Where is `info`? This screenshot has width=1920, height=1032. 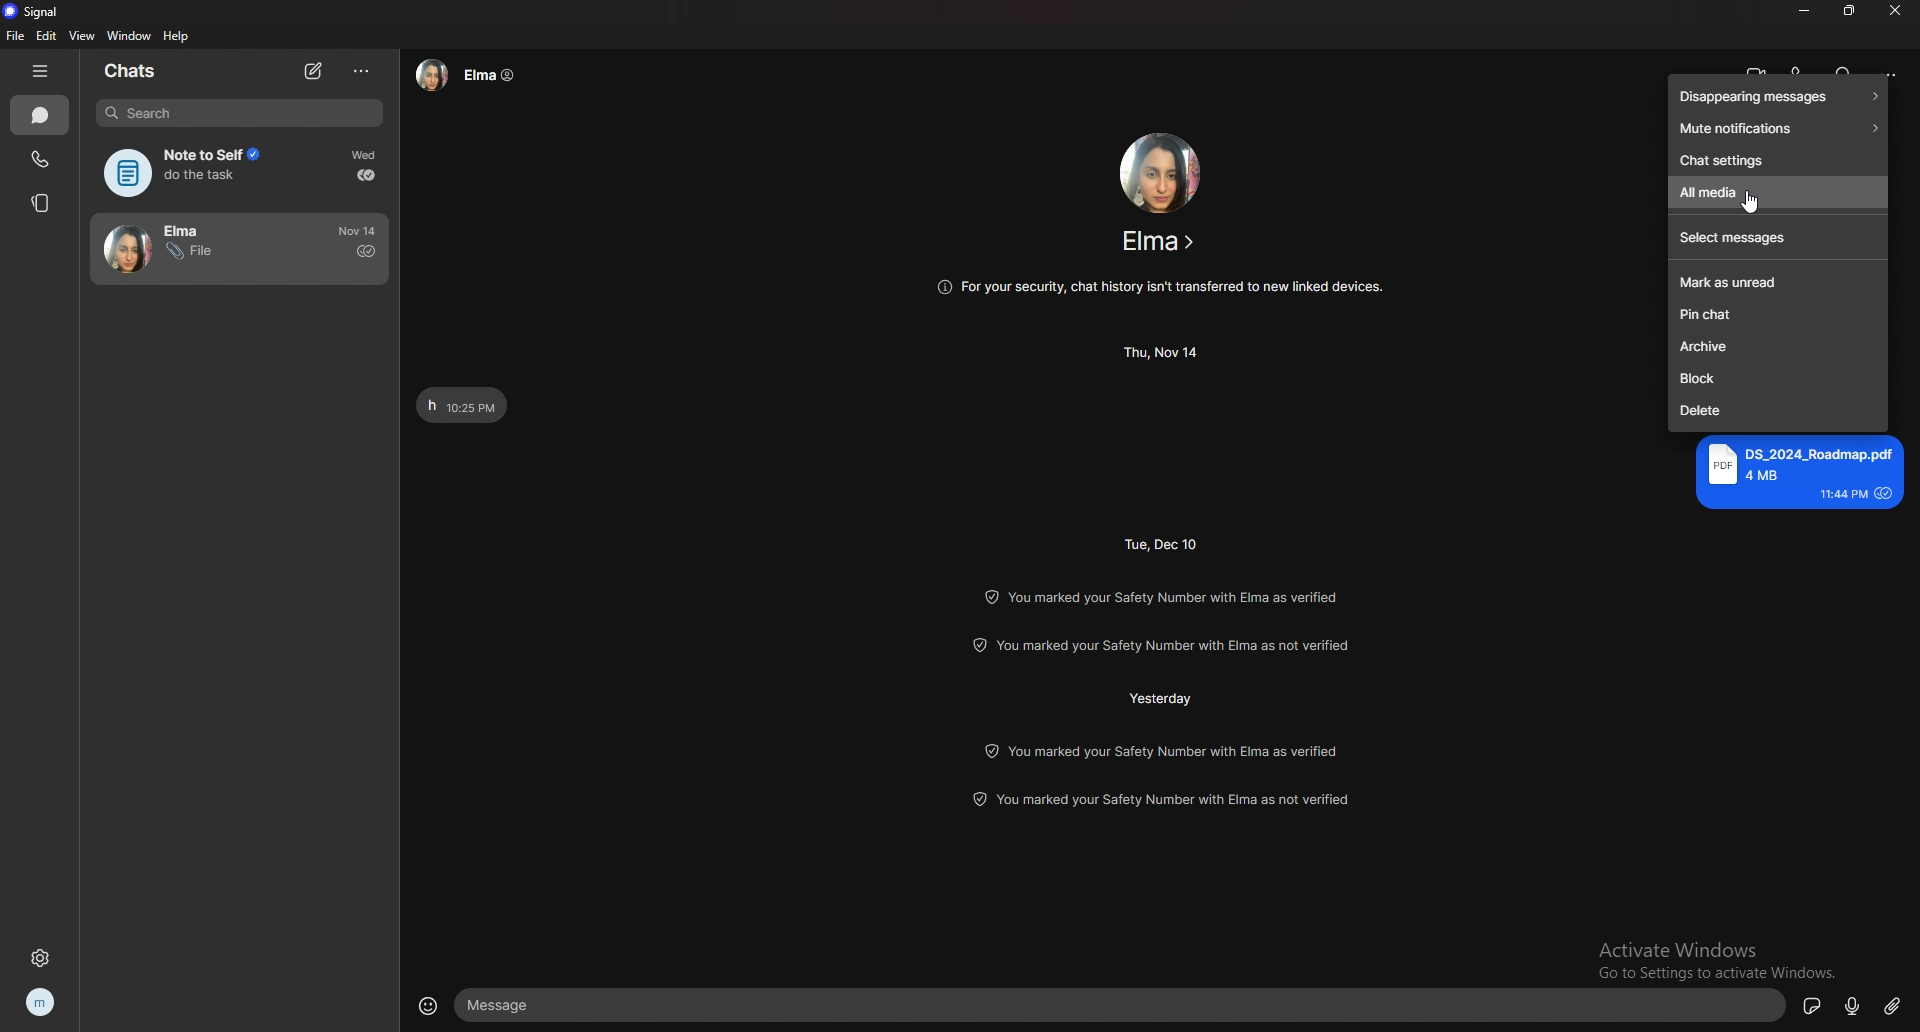 info is located at coordinates (1161, 285).